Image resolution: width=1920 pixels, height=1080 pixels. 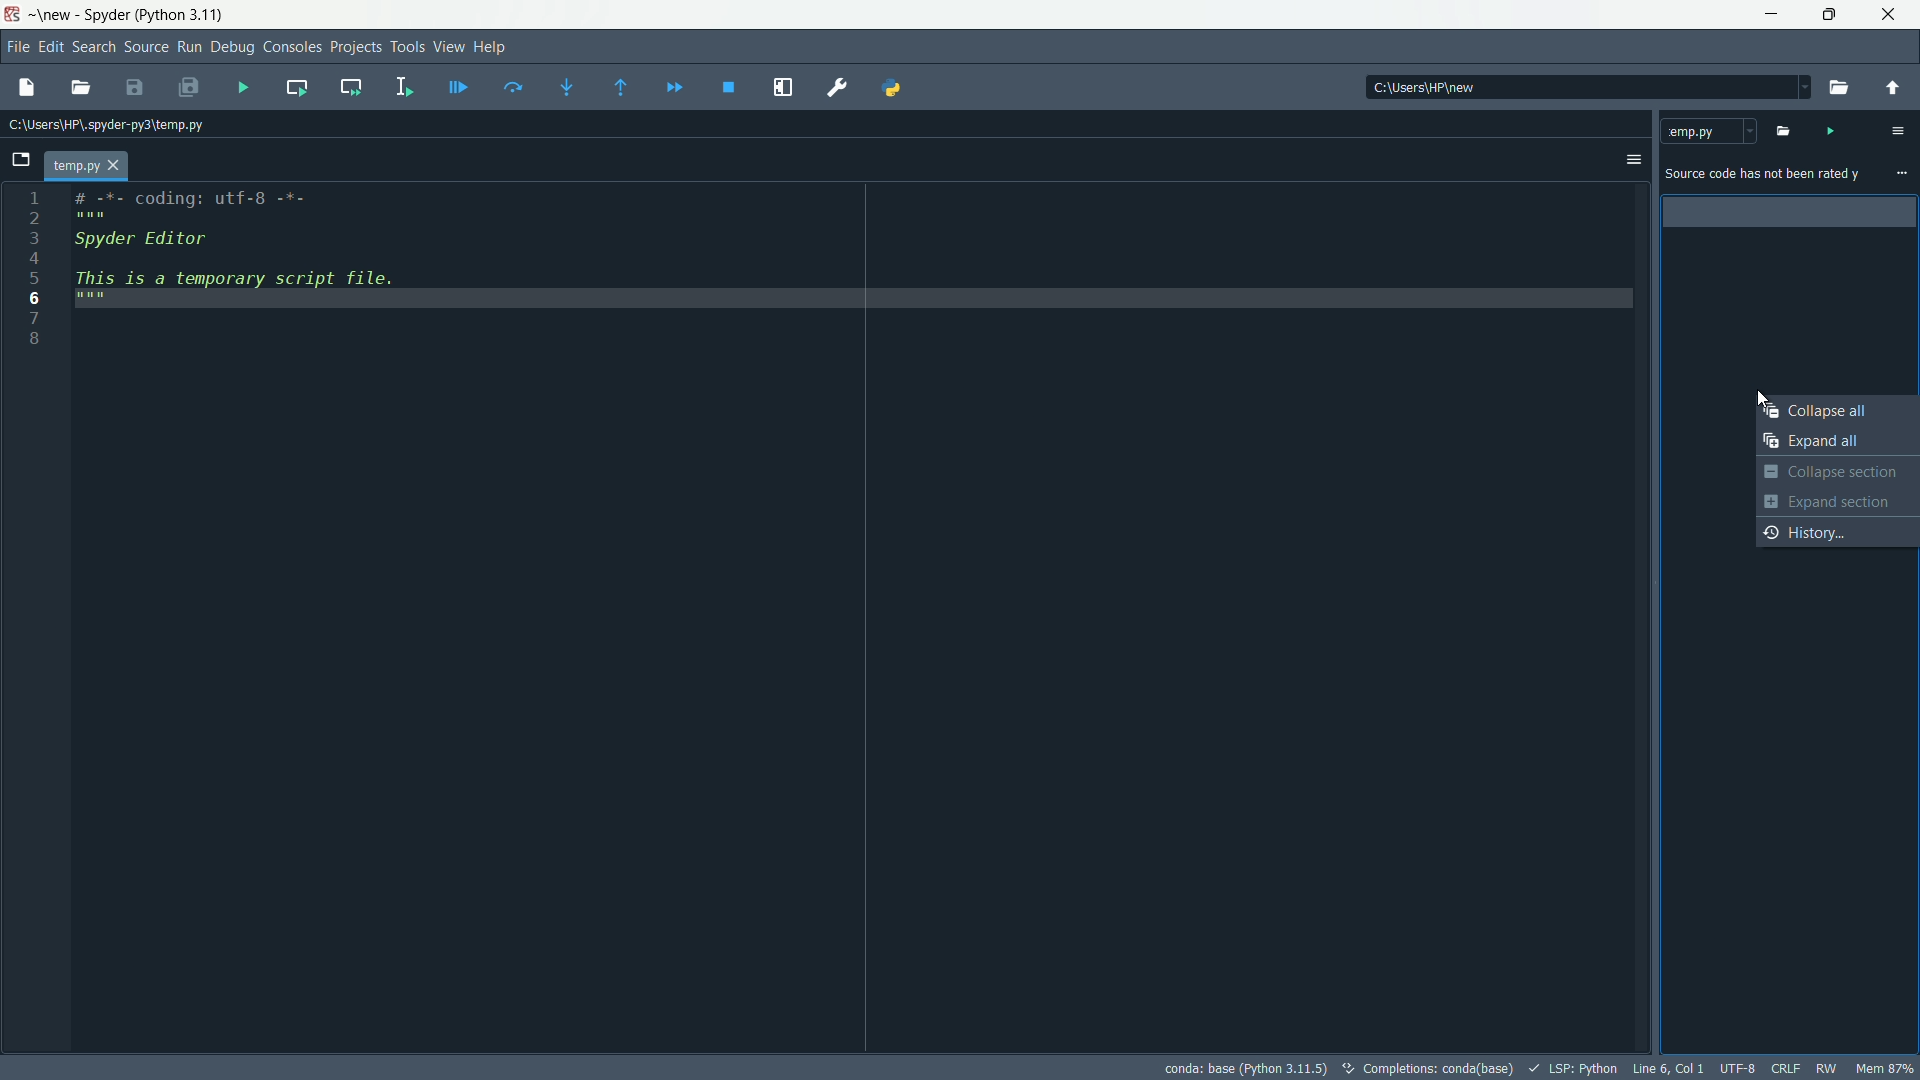 I want to click on minimize, so click(x=1773, y=15).